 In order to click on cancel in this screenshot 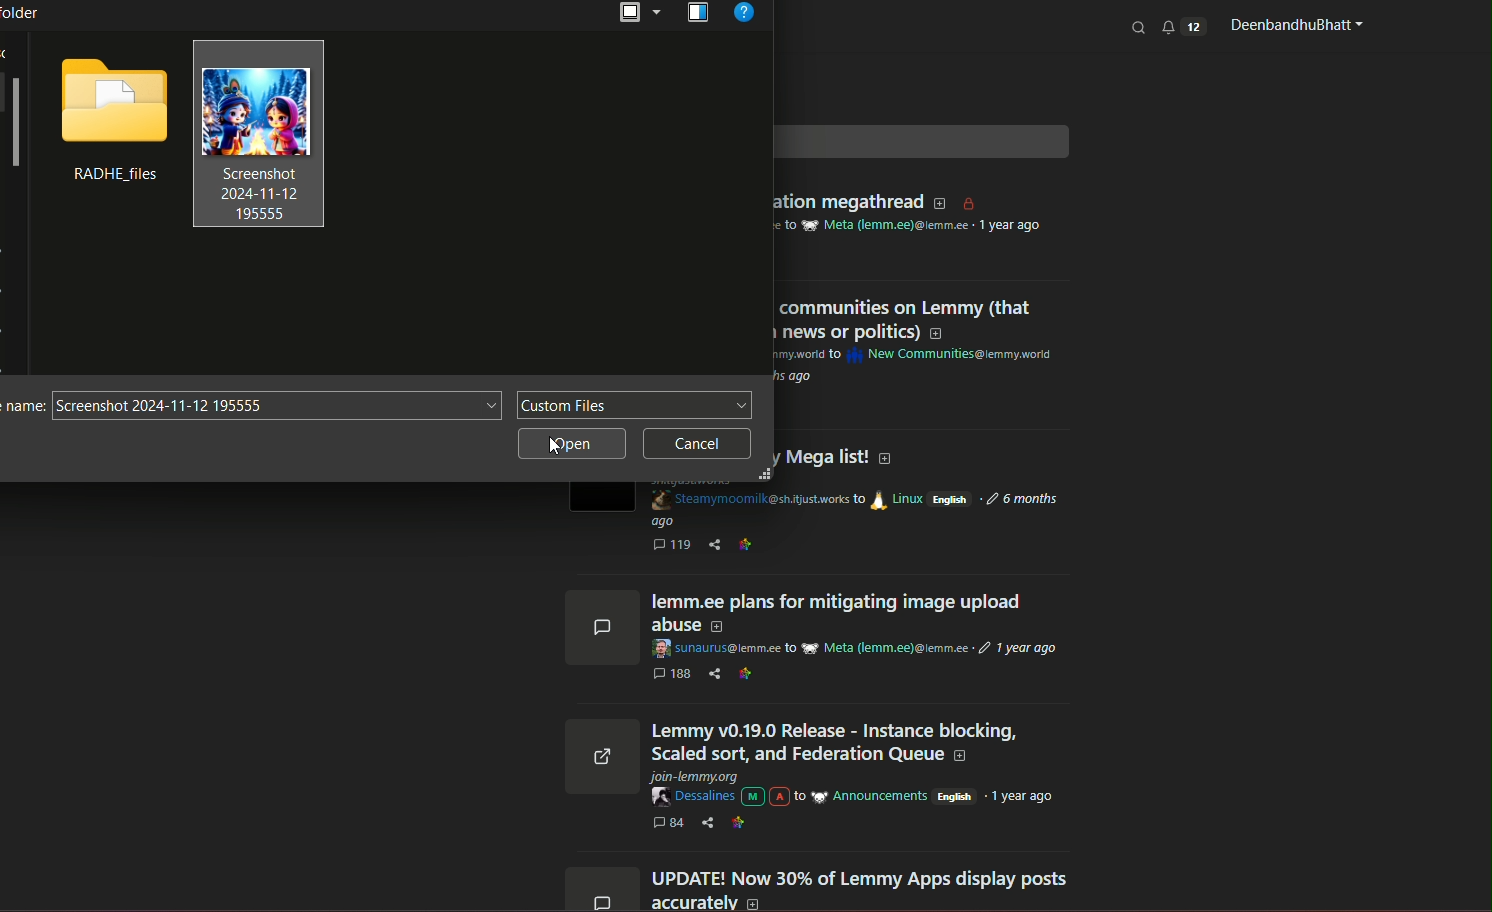, I will do `click(698, 444)`.